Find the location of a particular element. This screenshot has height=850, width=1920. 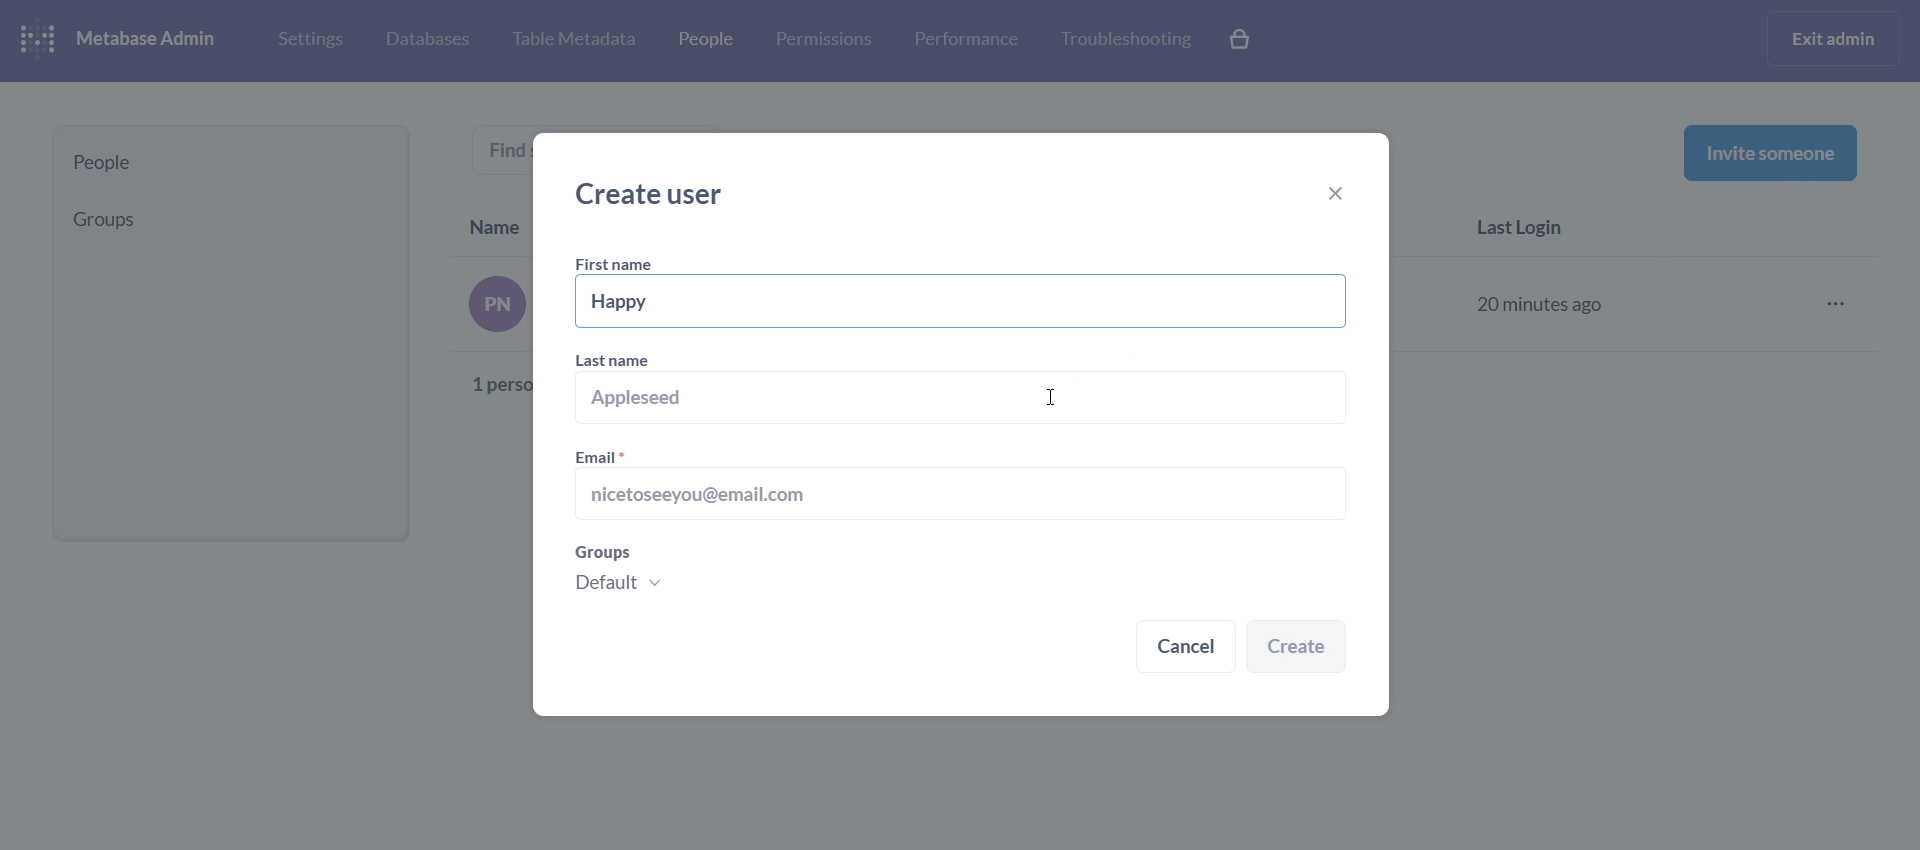

permissions is located at coordinates (824, 40).